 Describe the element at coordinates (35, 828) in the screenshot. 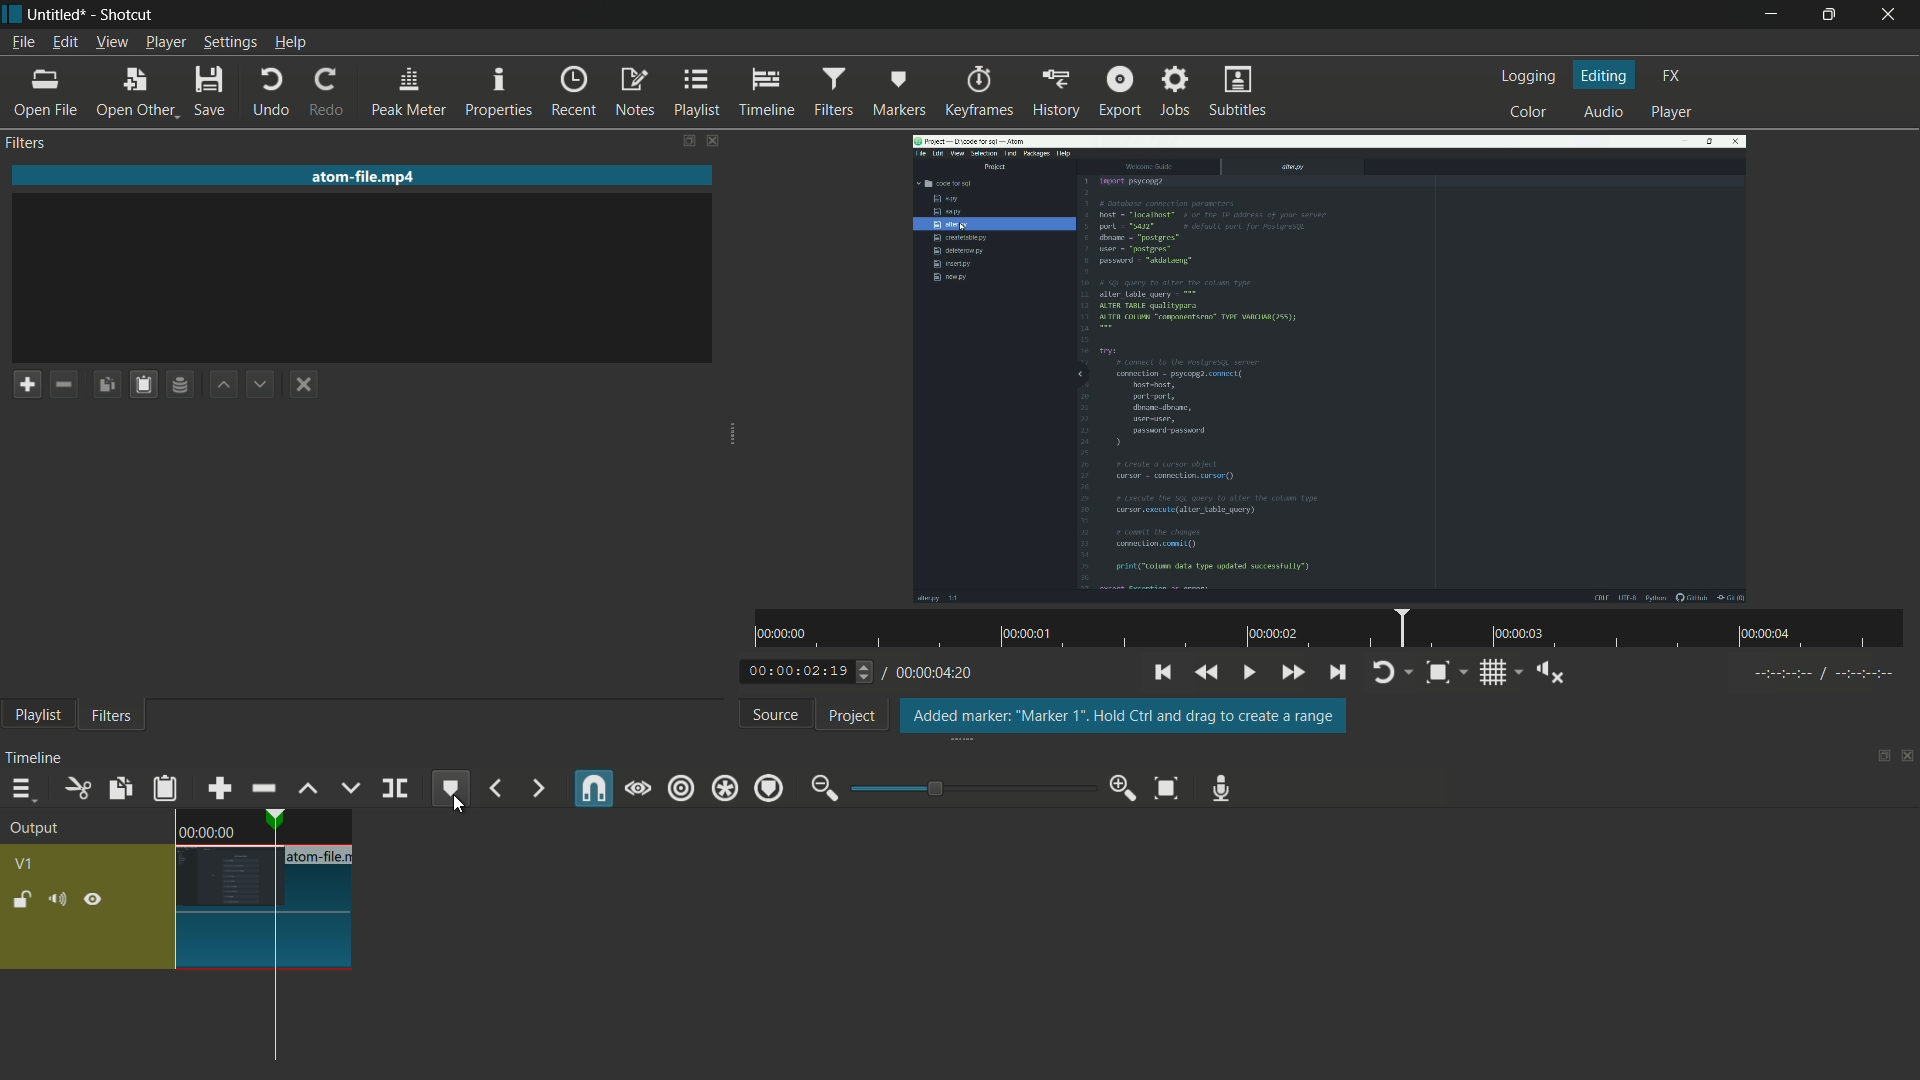

I see `output` at that location.